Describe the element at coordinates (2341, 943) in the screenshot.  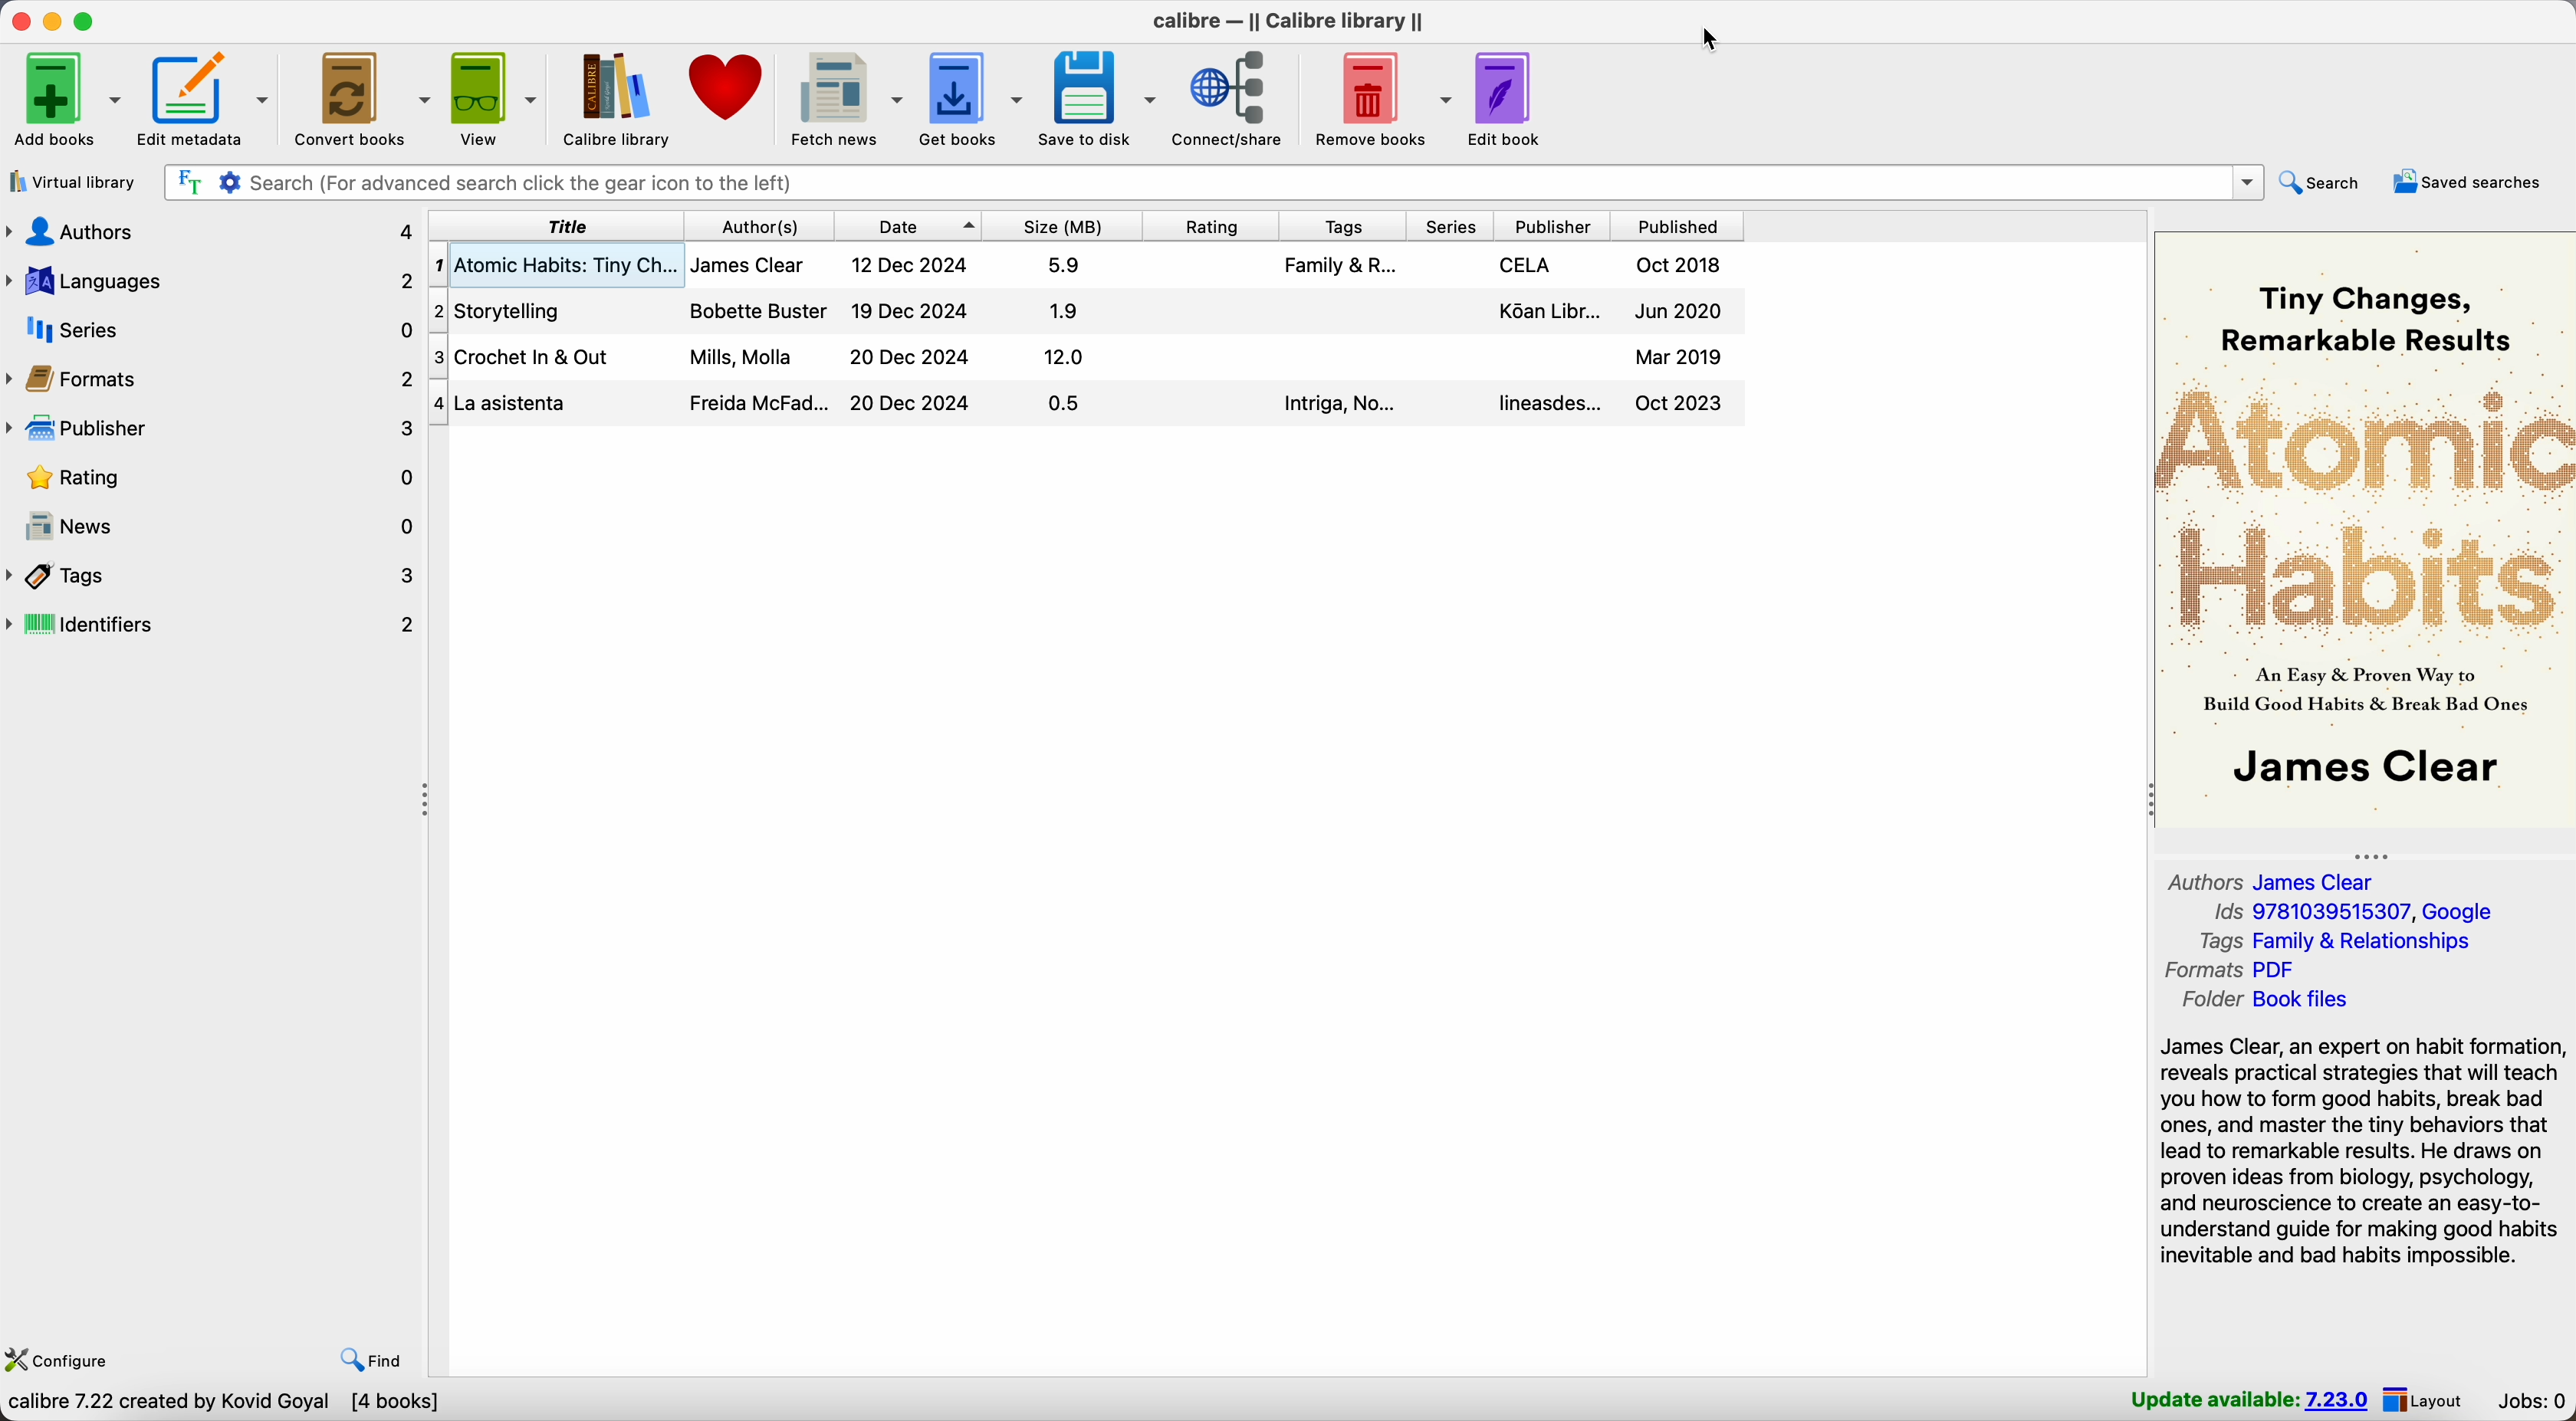
I see `tags Family & Relationships` at that location.